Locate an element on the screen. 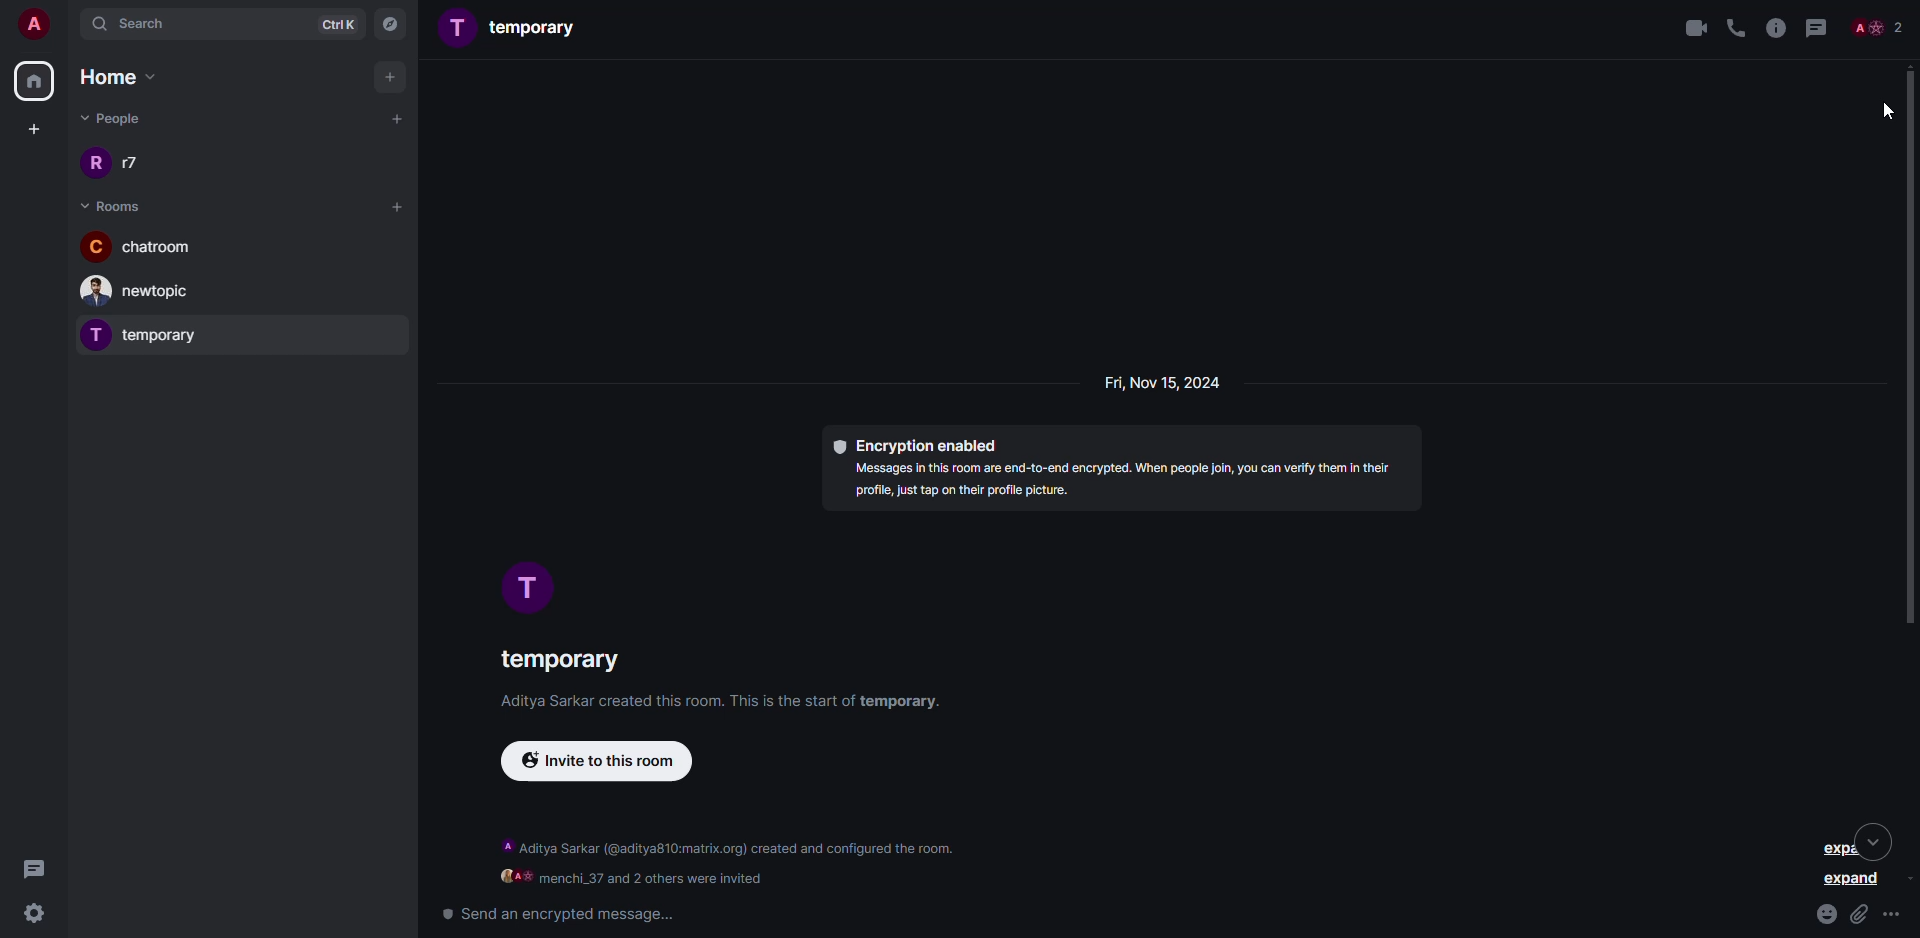  expand is located at coordinates (1845, 843).